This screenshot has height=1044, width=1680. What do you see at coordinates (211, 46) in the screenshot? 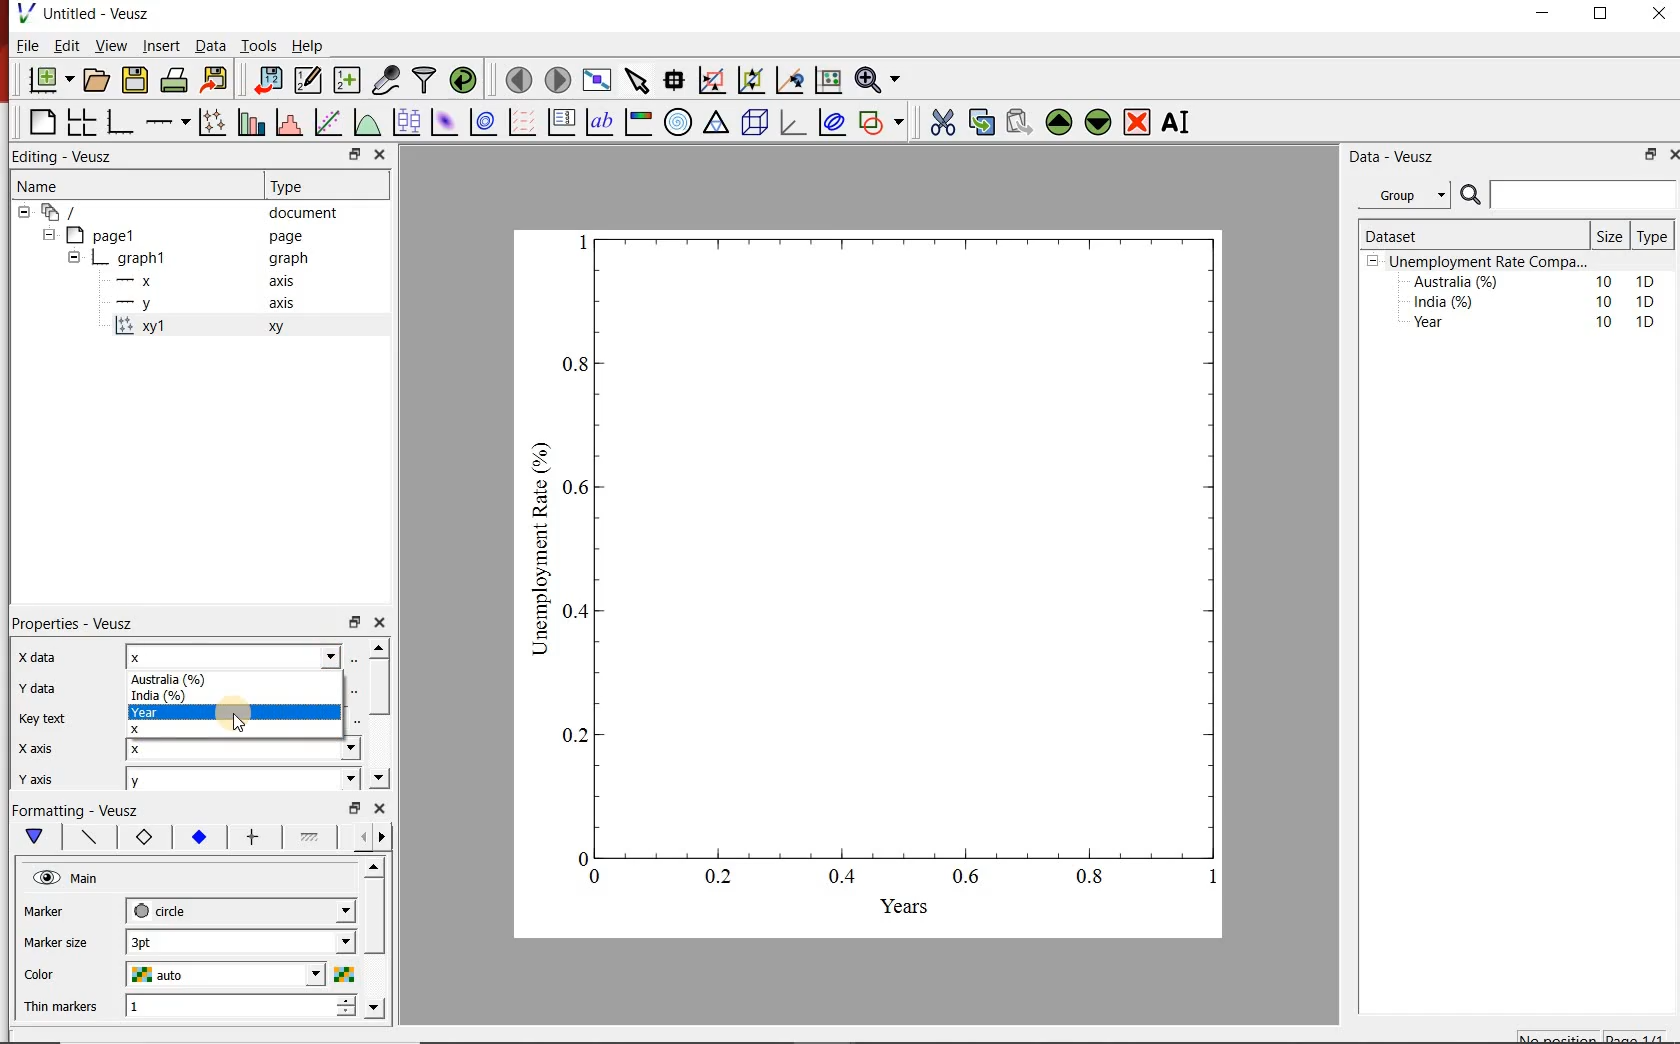
I see `Data` at bounding box center [211, 46].